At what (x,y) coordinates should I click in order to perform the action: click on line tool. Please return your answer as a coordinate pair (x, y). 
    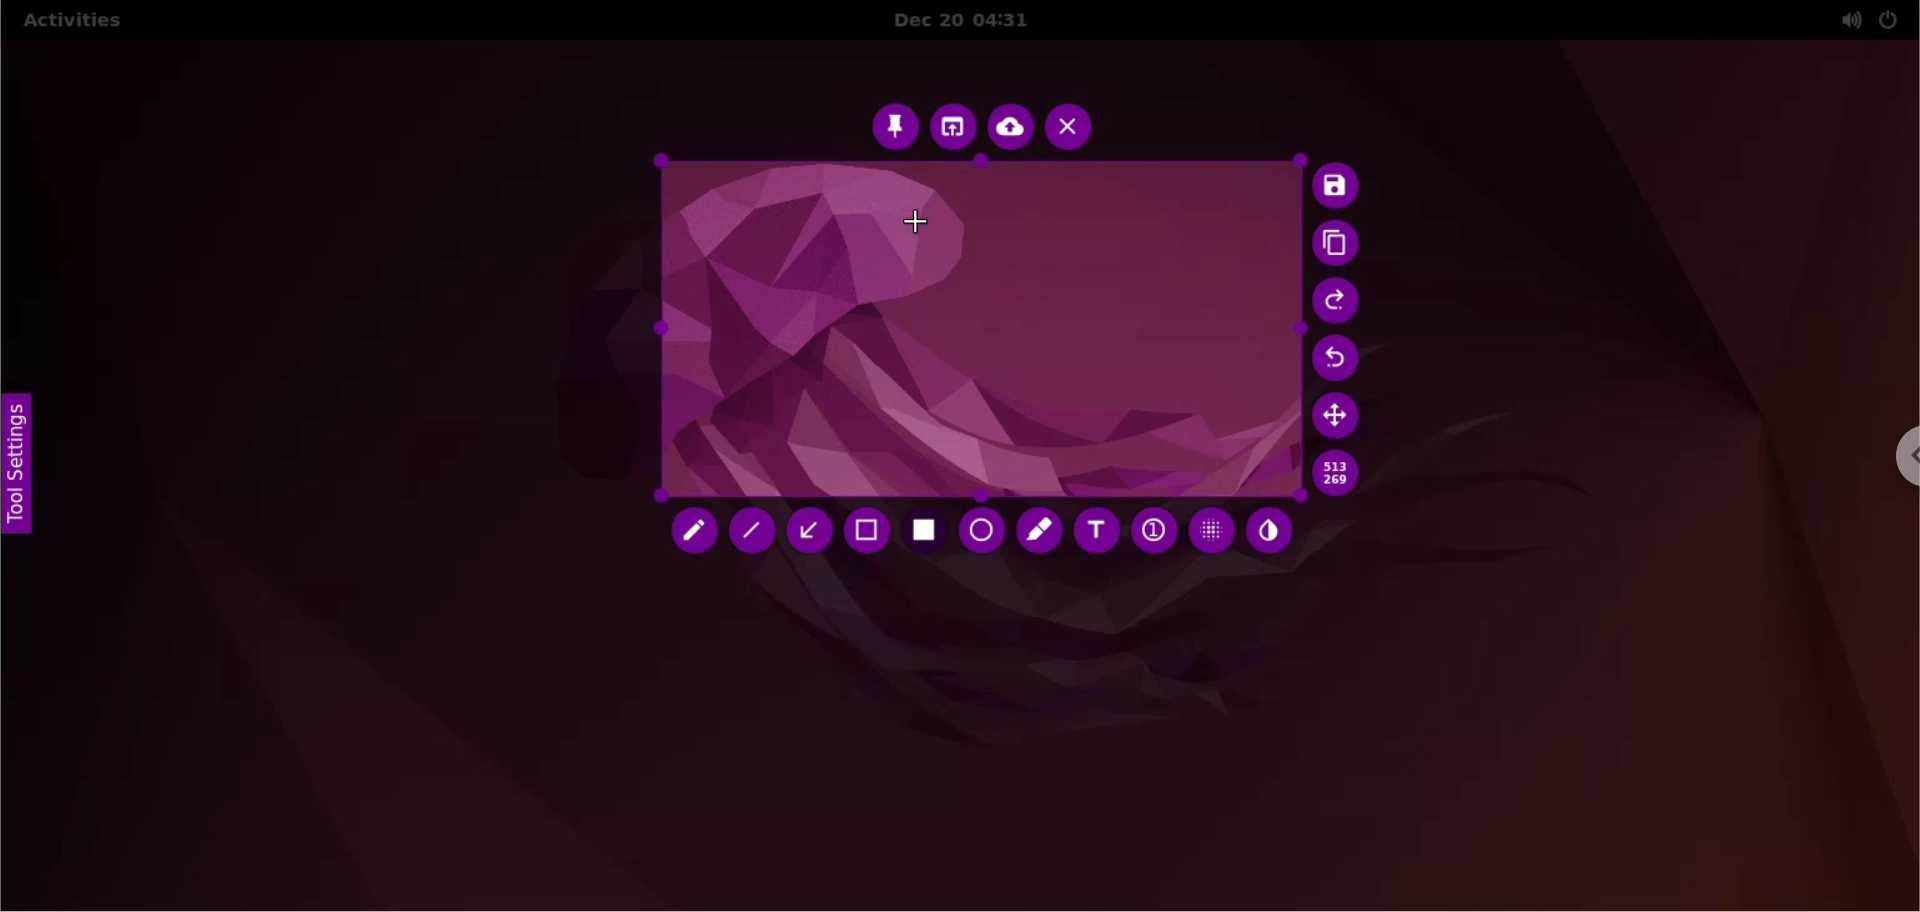
    Looking at the image, I should click on (752, 530).